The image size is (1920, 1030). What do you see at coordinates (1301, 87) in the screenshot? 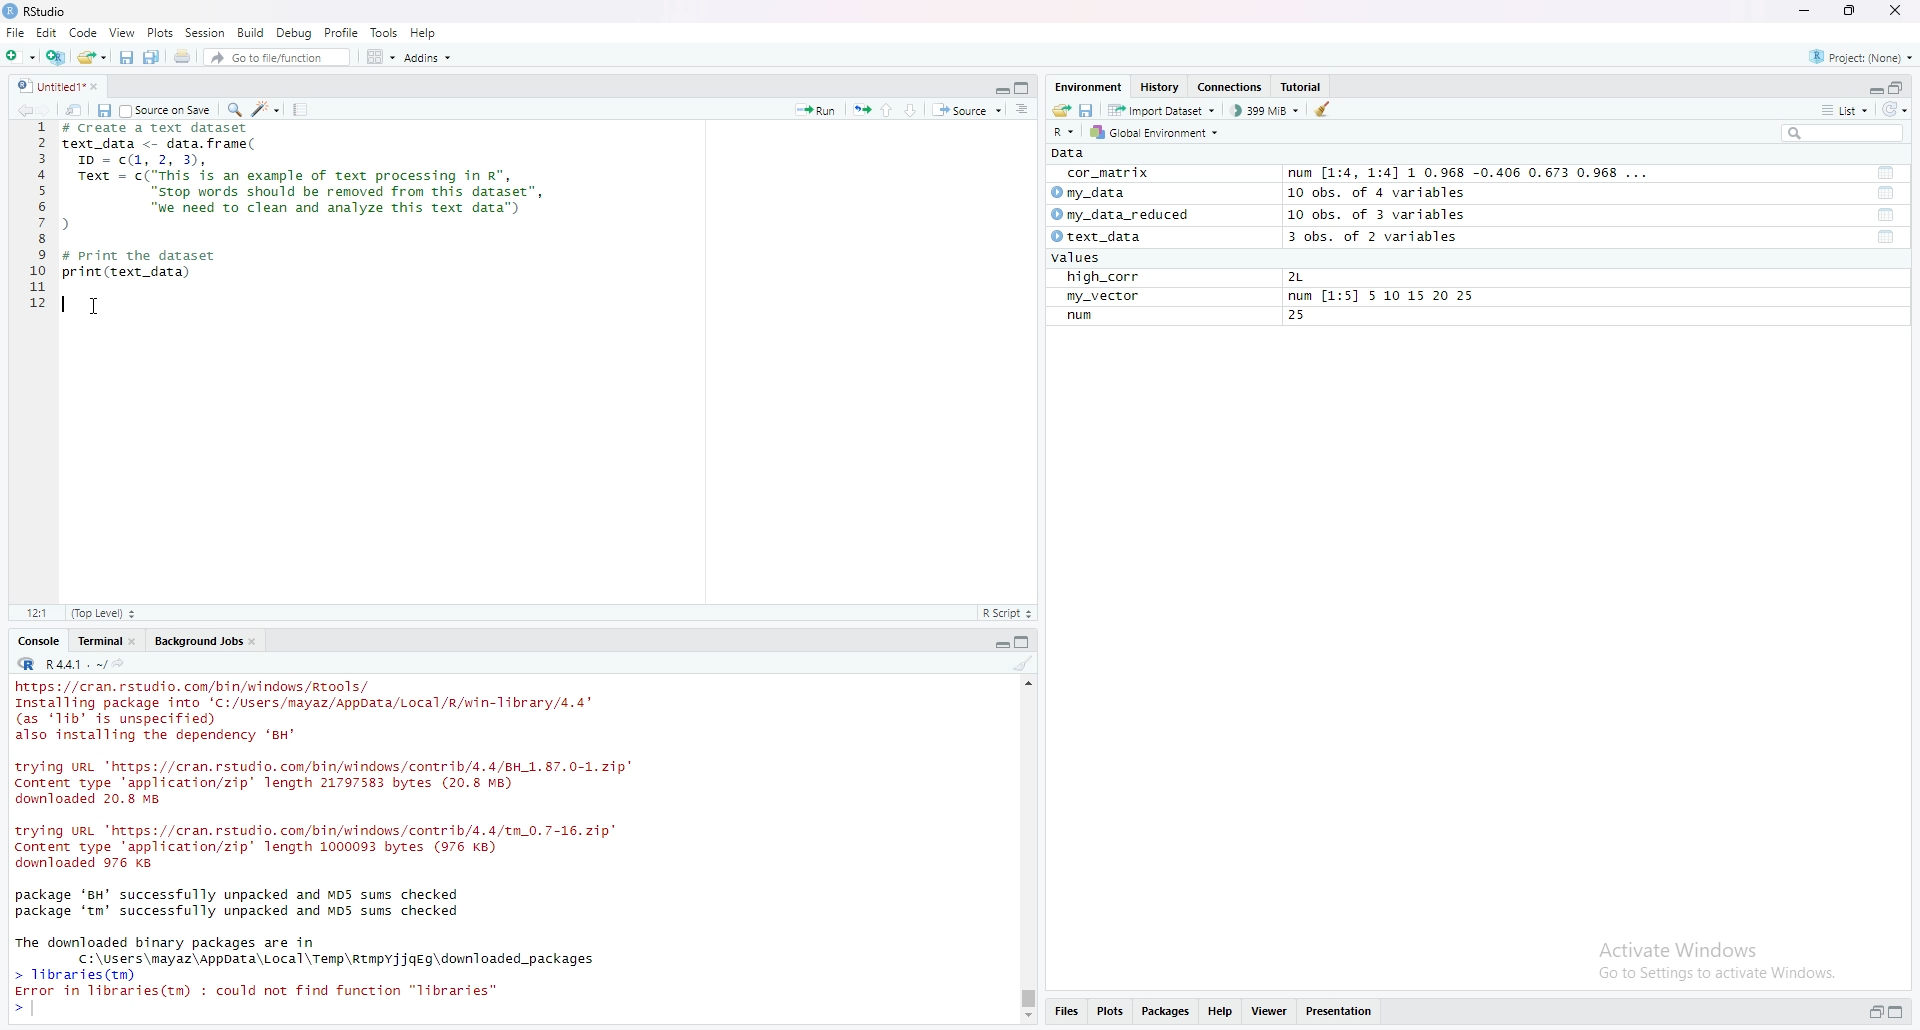
I see `tutorial` at bounding box center [1301, 87].